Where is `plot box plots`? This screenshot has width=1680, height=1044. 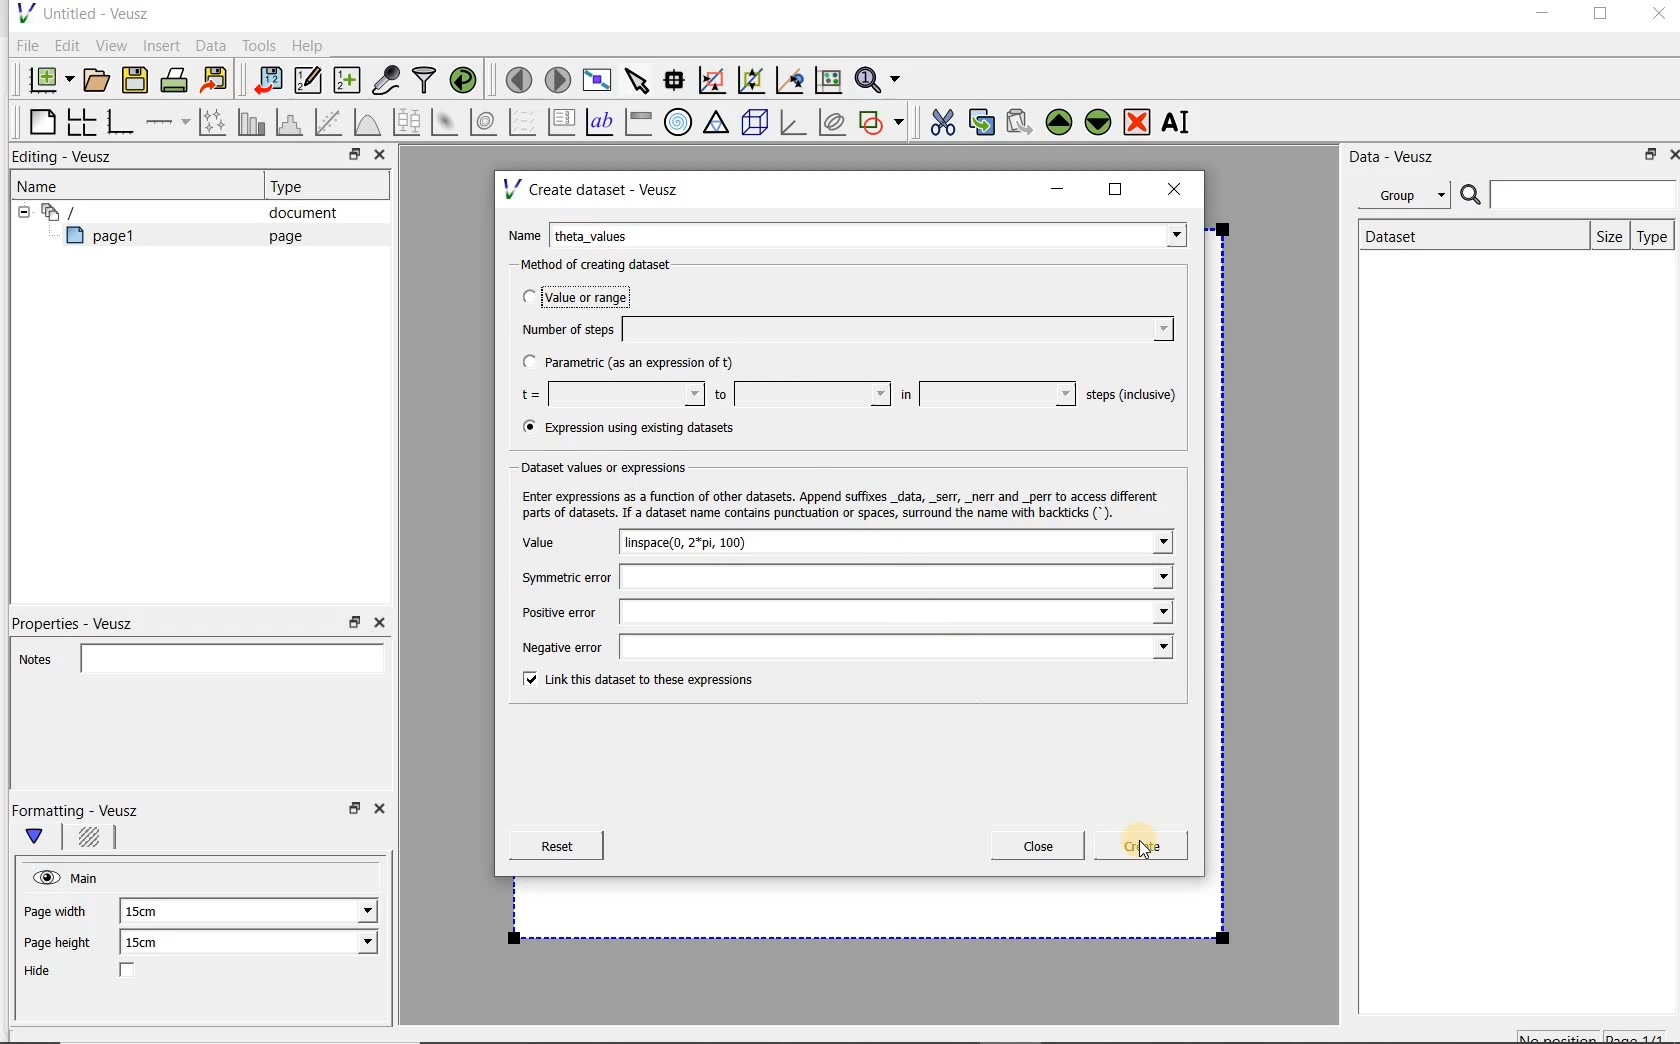
plot box plots is located at coordinates (406, 123).